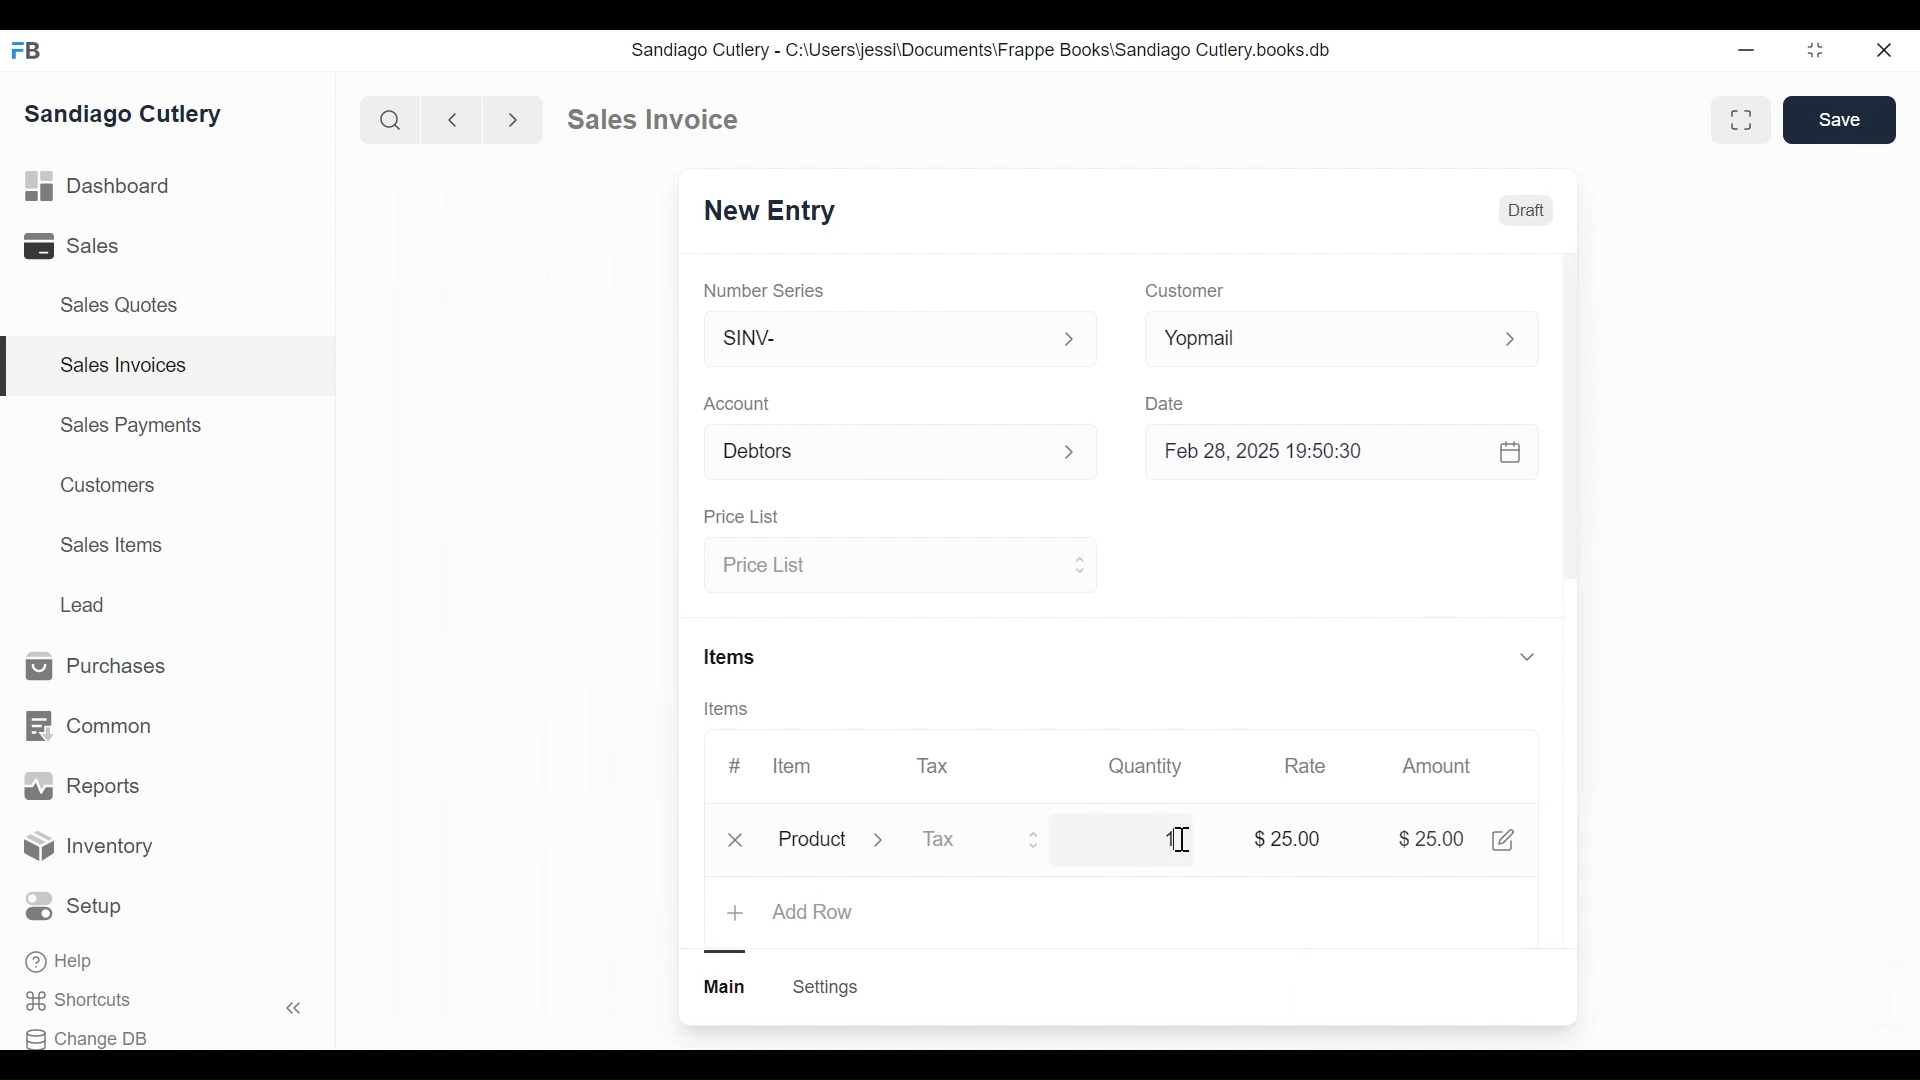 This screenshot has width=1920, height=1080. I want to click on v, so click(1528, 658).